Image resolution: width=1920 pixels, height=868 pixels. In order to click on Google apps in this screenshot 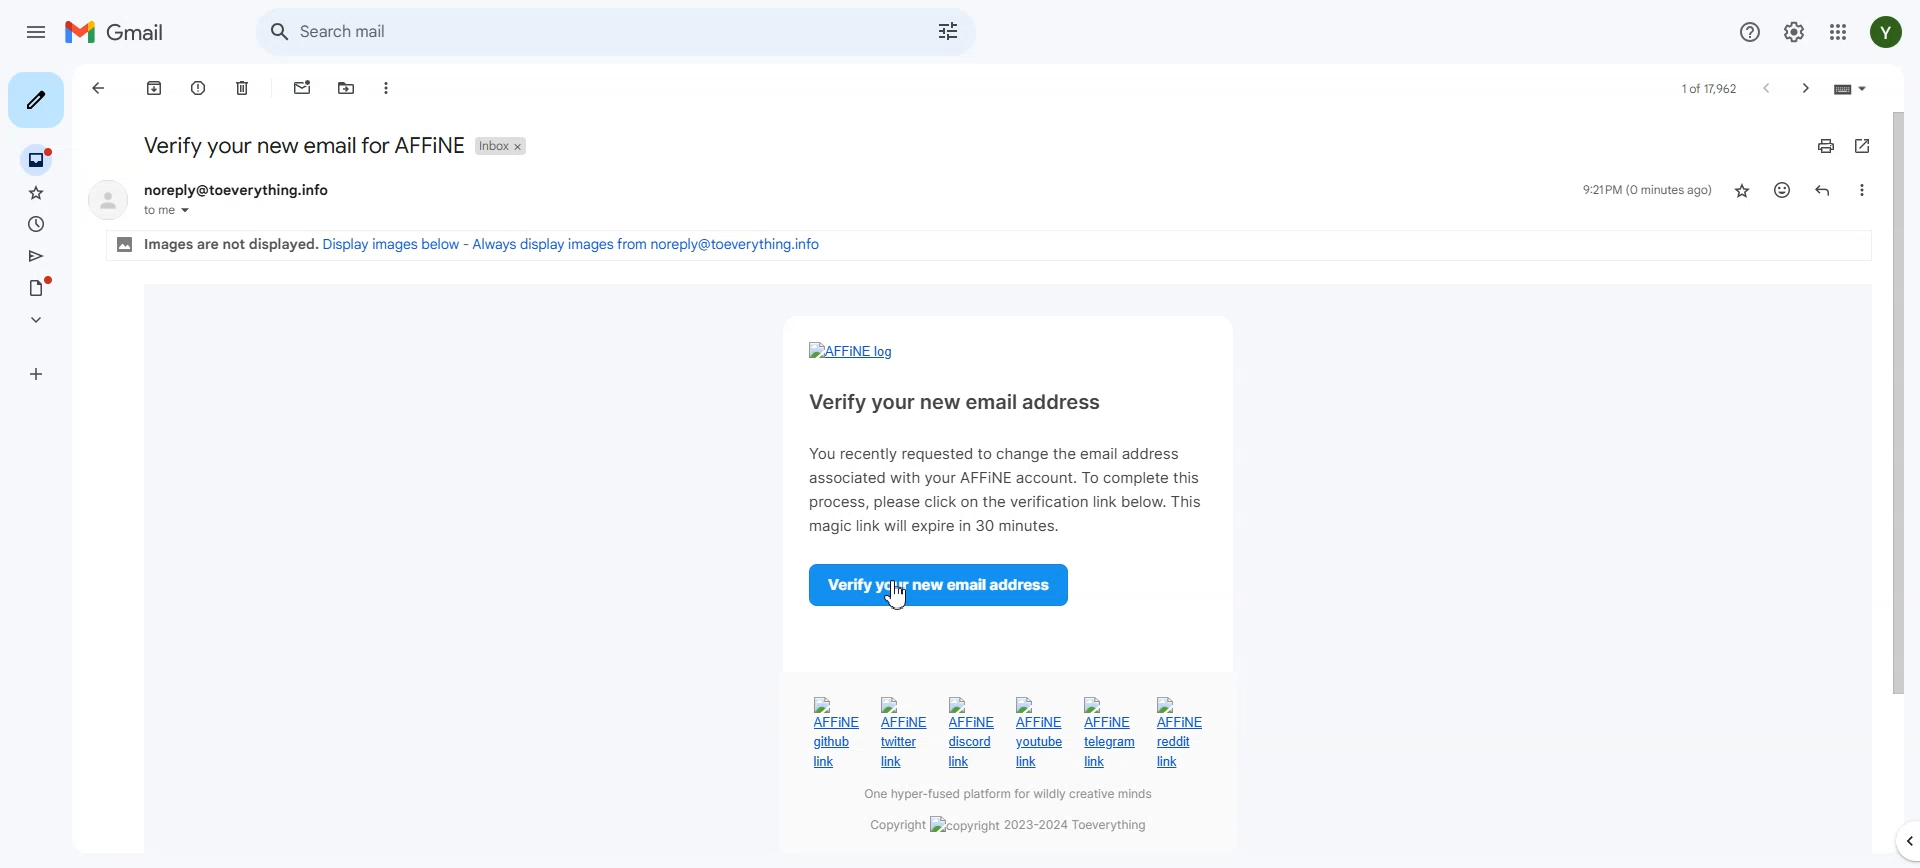, I will do `click(1837, 32)`.